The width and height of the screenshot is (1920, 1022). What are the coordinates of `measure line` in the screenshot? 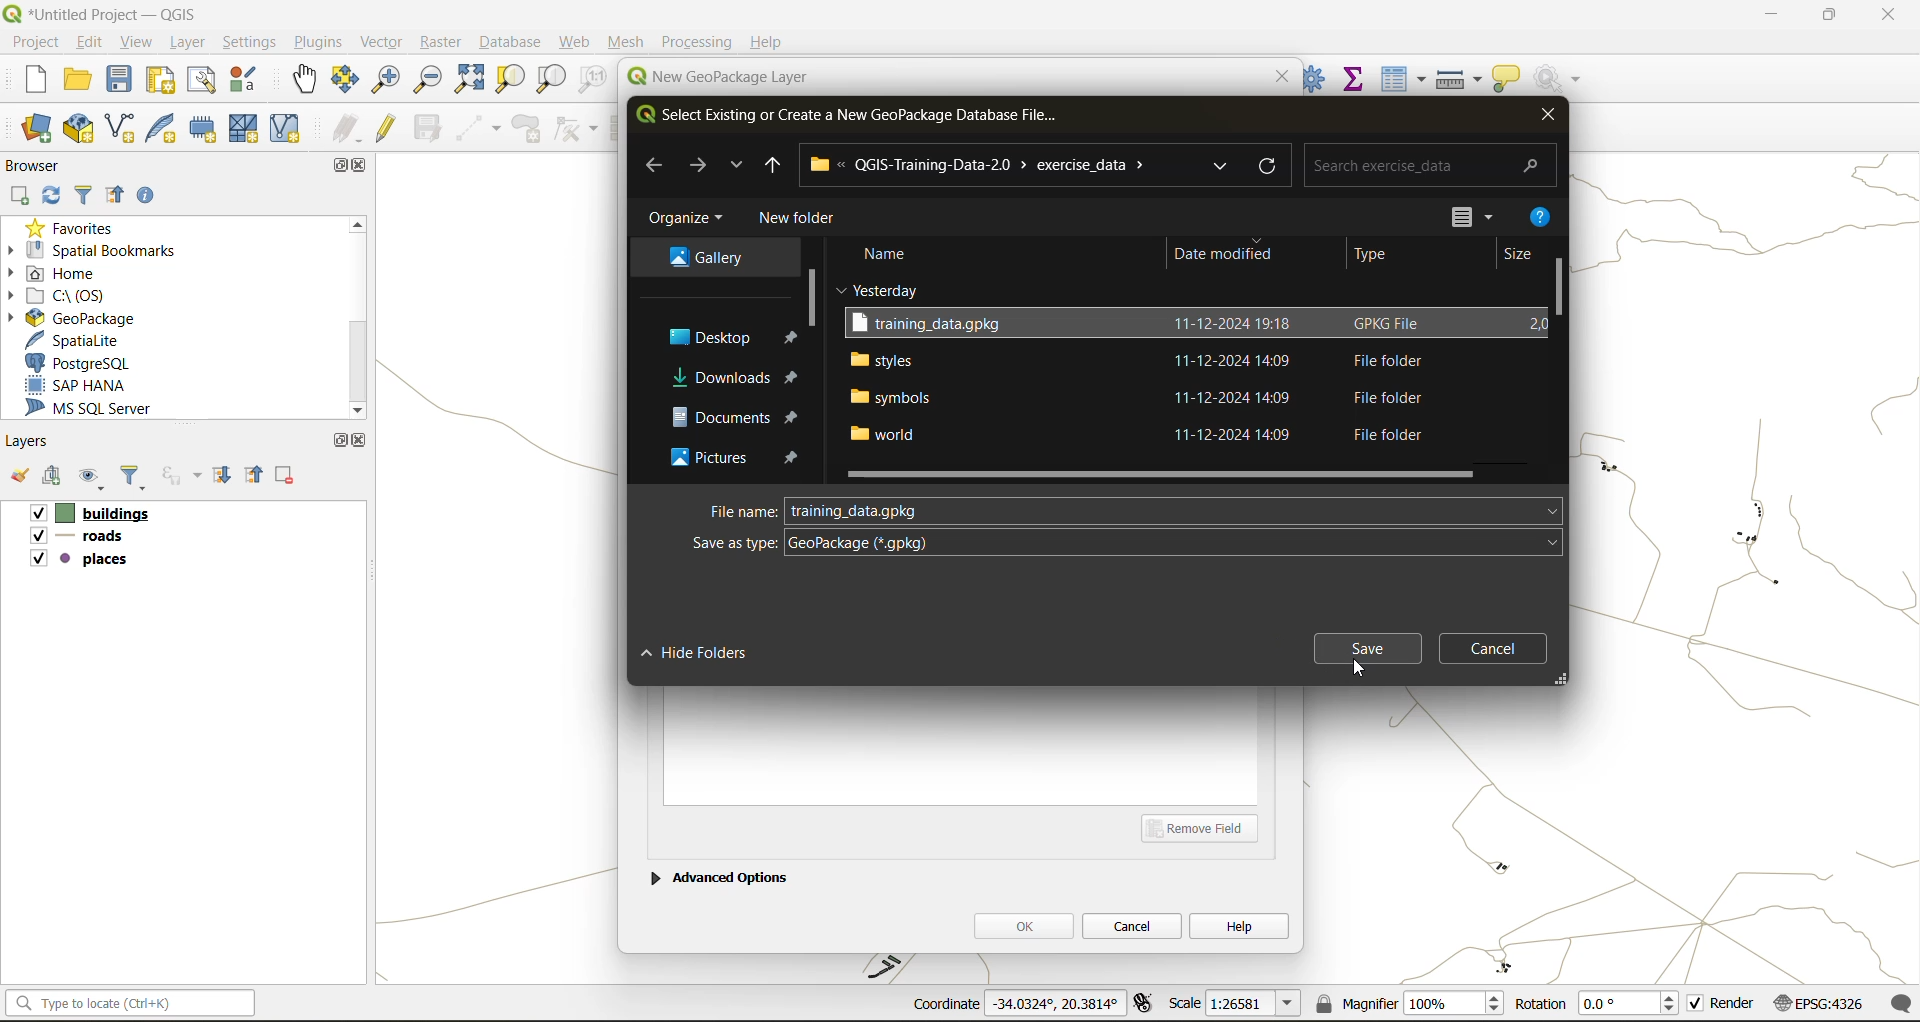 It's located at (1461, 79).